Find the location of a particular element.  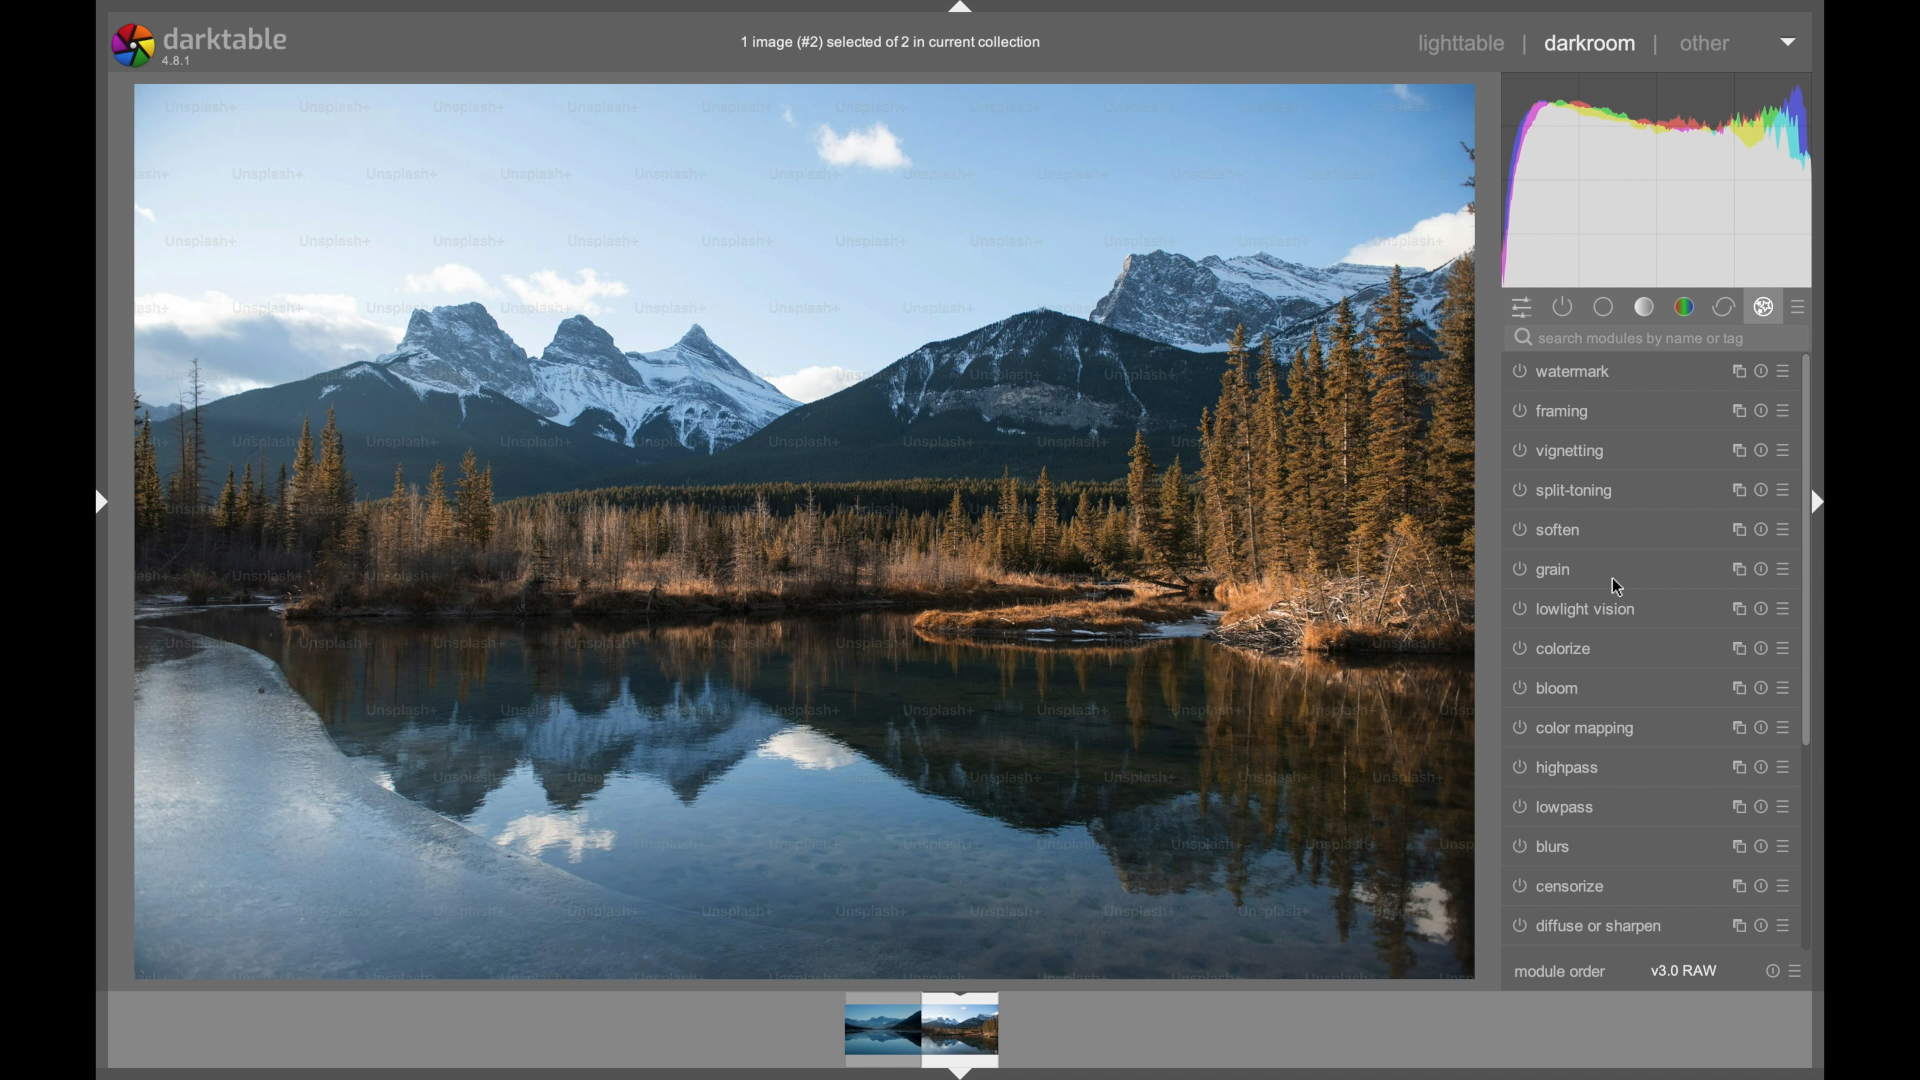

colorize is located at coordinates (1551, 648).